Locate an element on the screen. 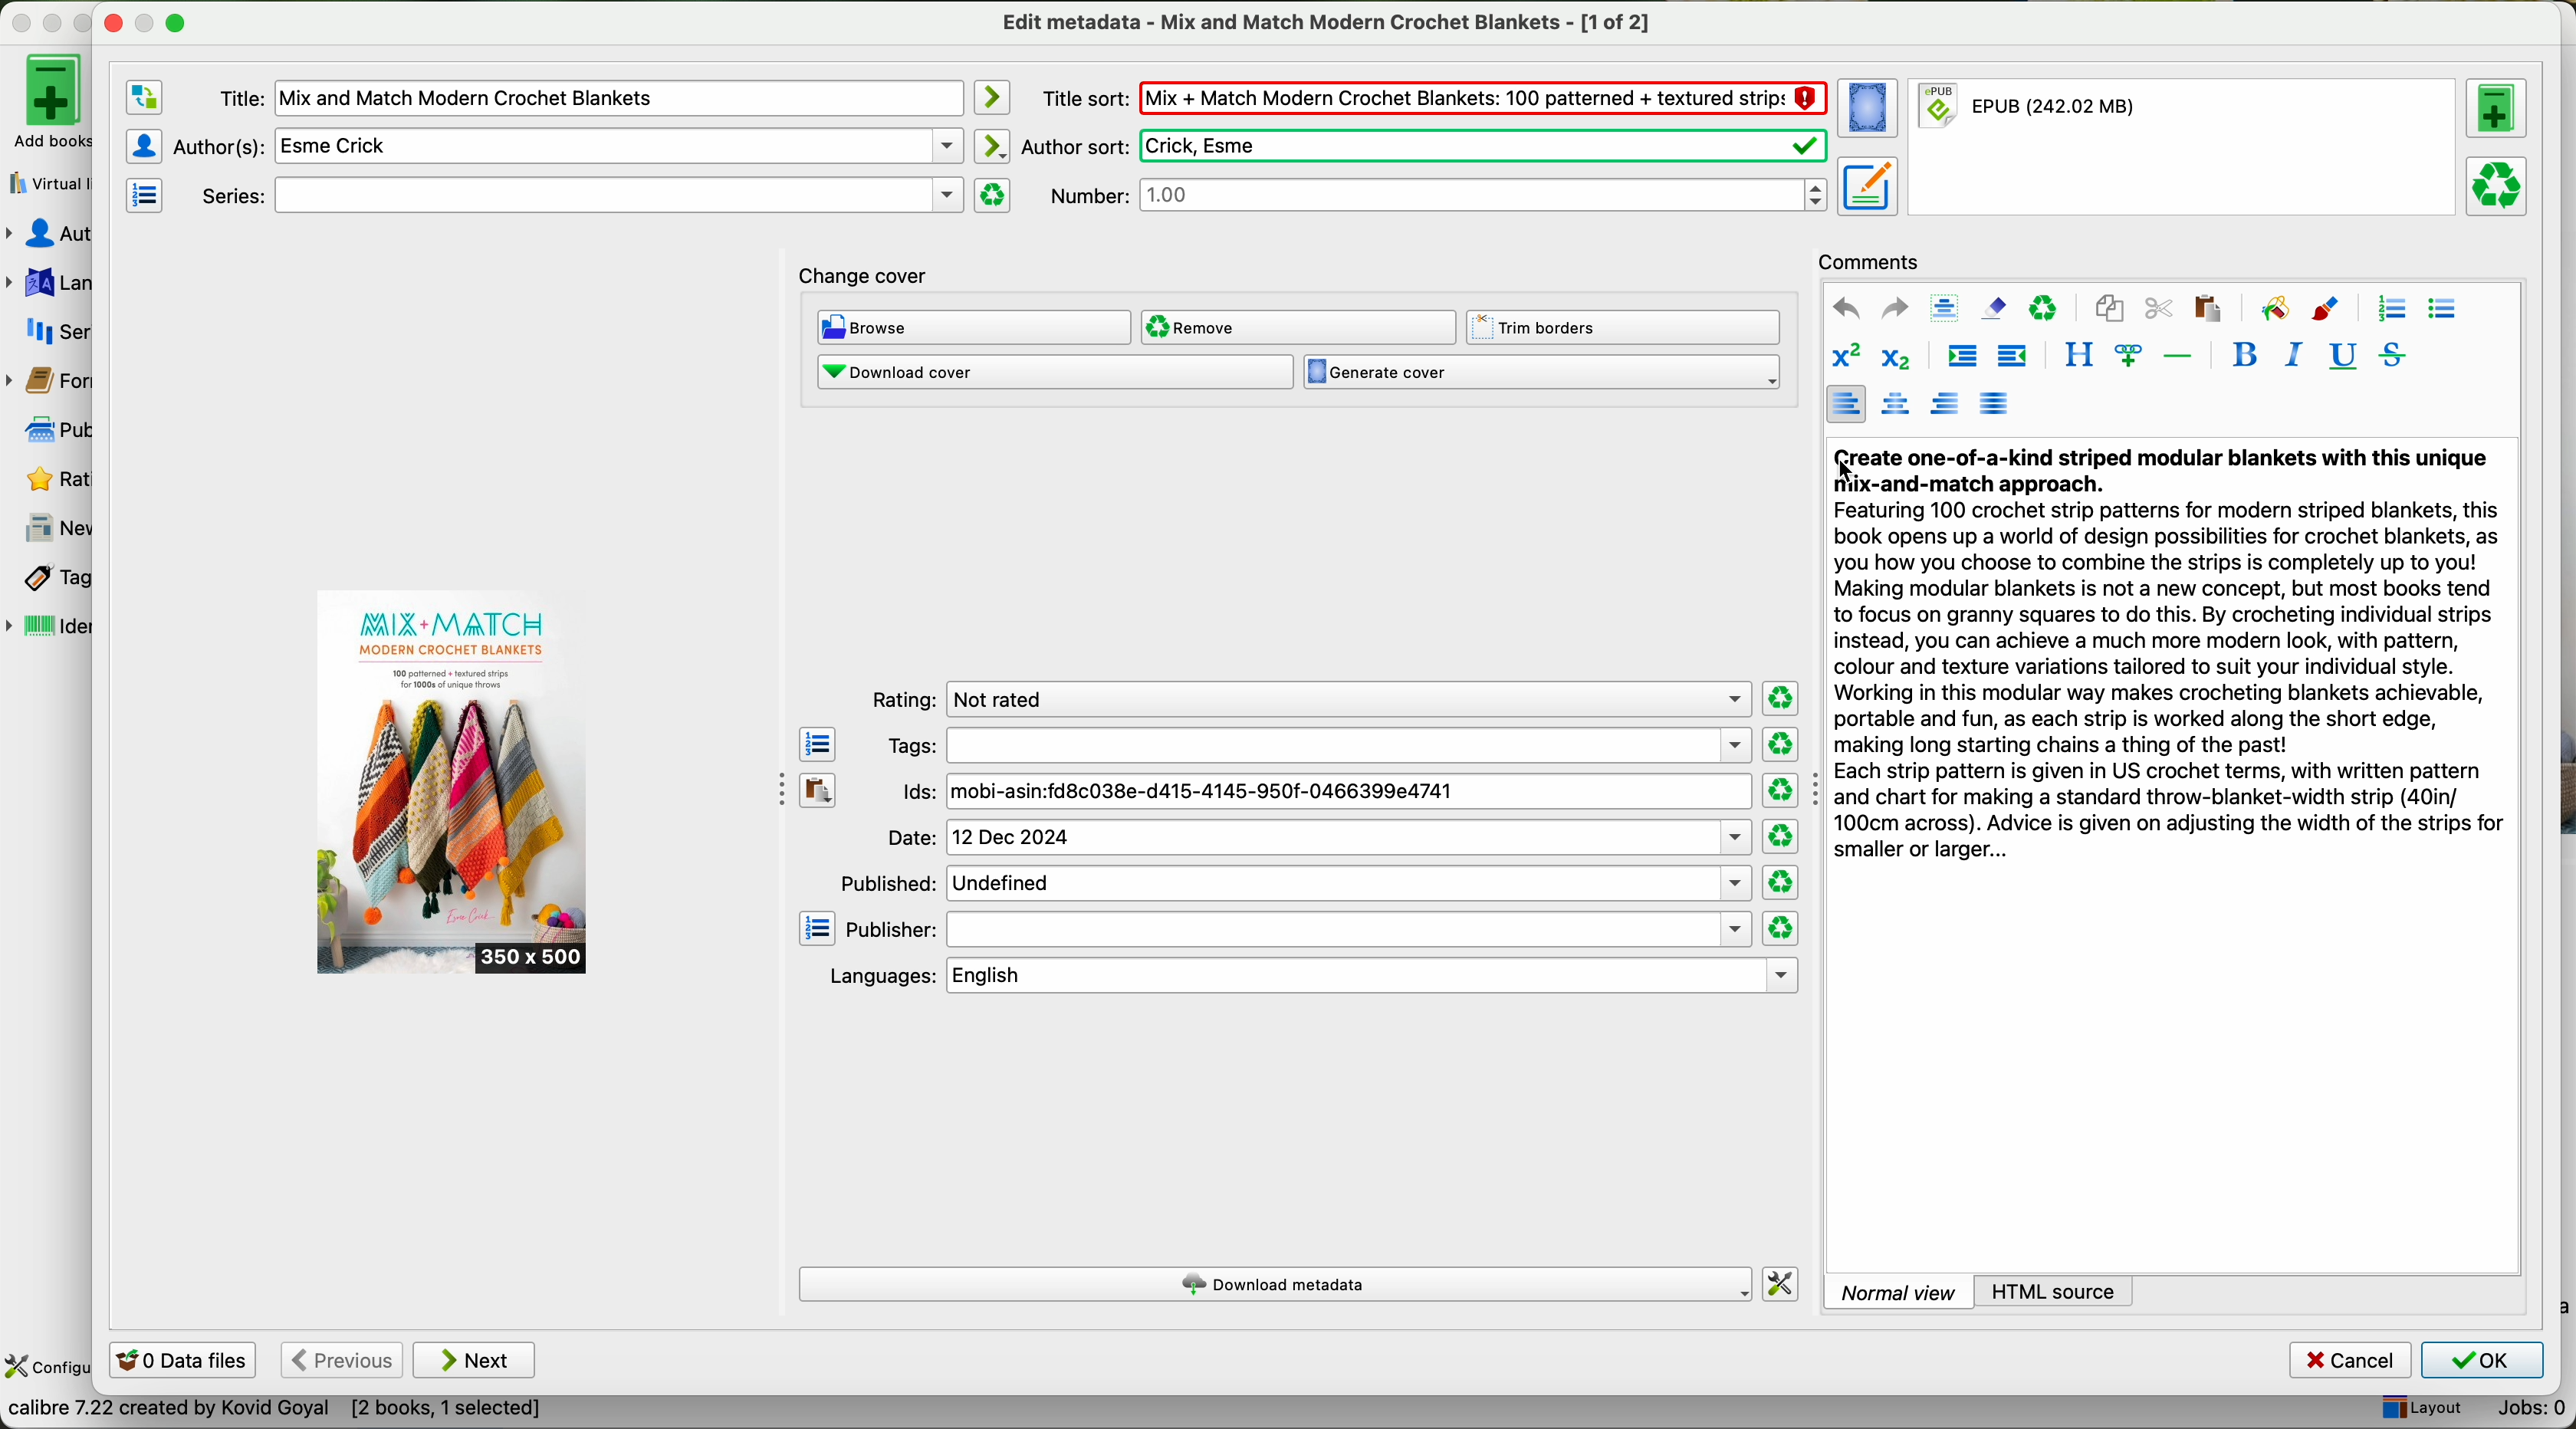 This screenshot has height=1429, width=2576. trim borders is located at coordinates (1629, 328).